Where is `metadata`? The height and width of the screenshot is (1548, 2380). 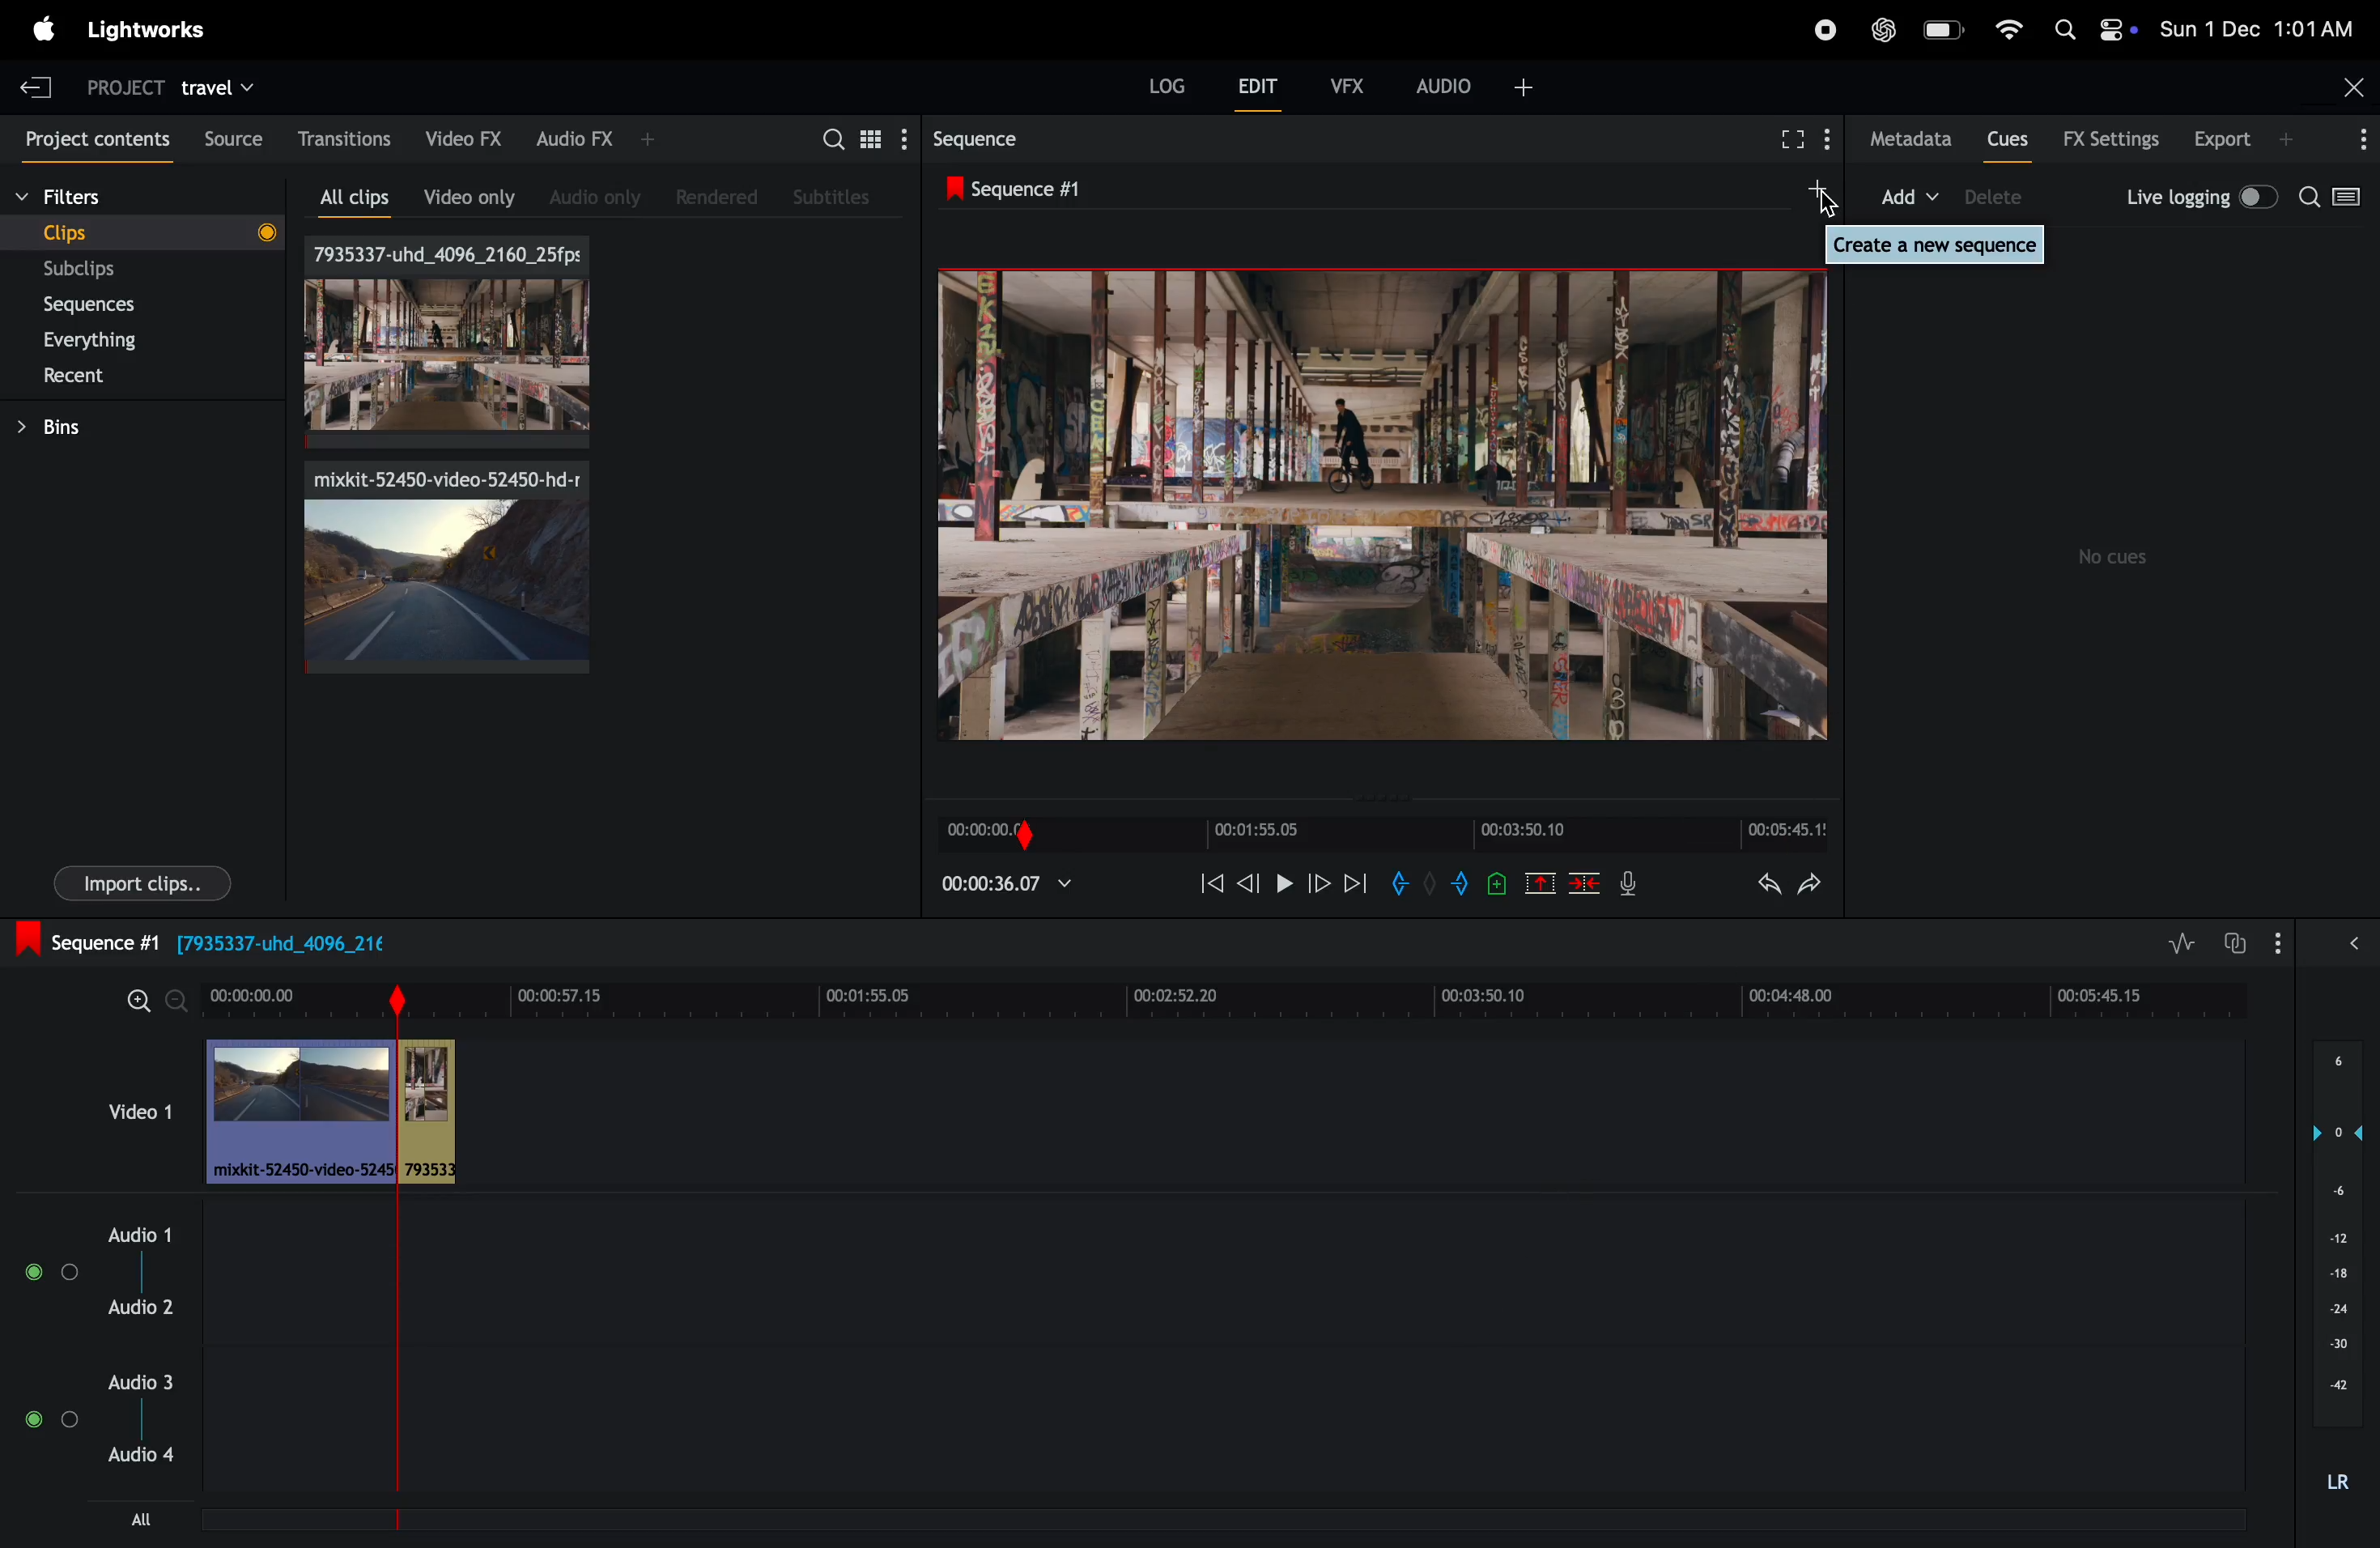 metadata is located at coordinates (1913, 140).